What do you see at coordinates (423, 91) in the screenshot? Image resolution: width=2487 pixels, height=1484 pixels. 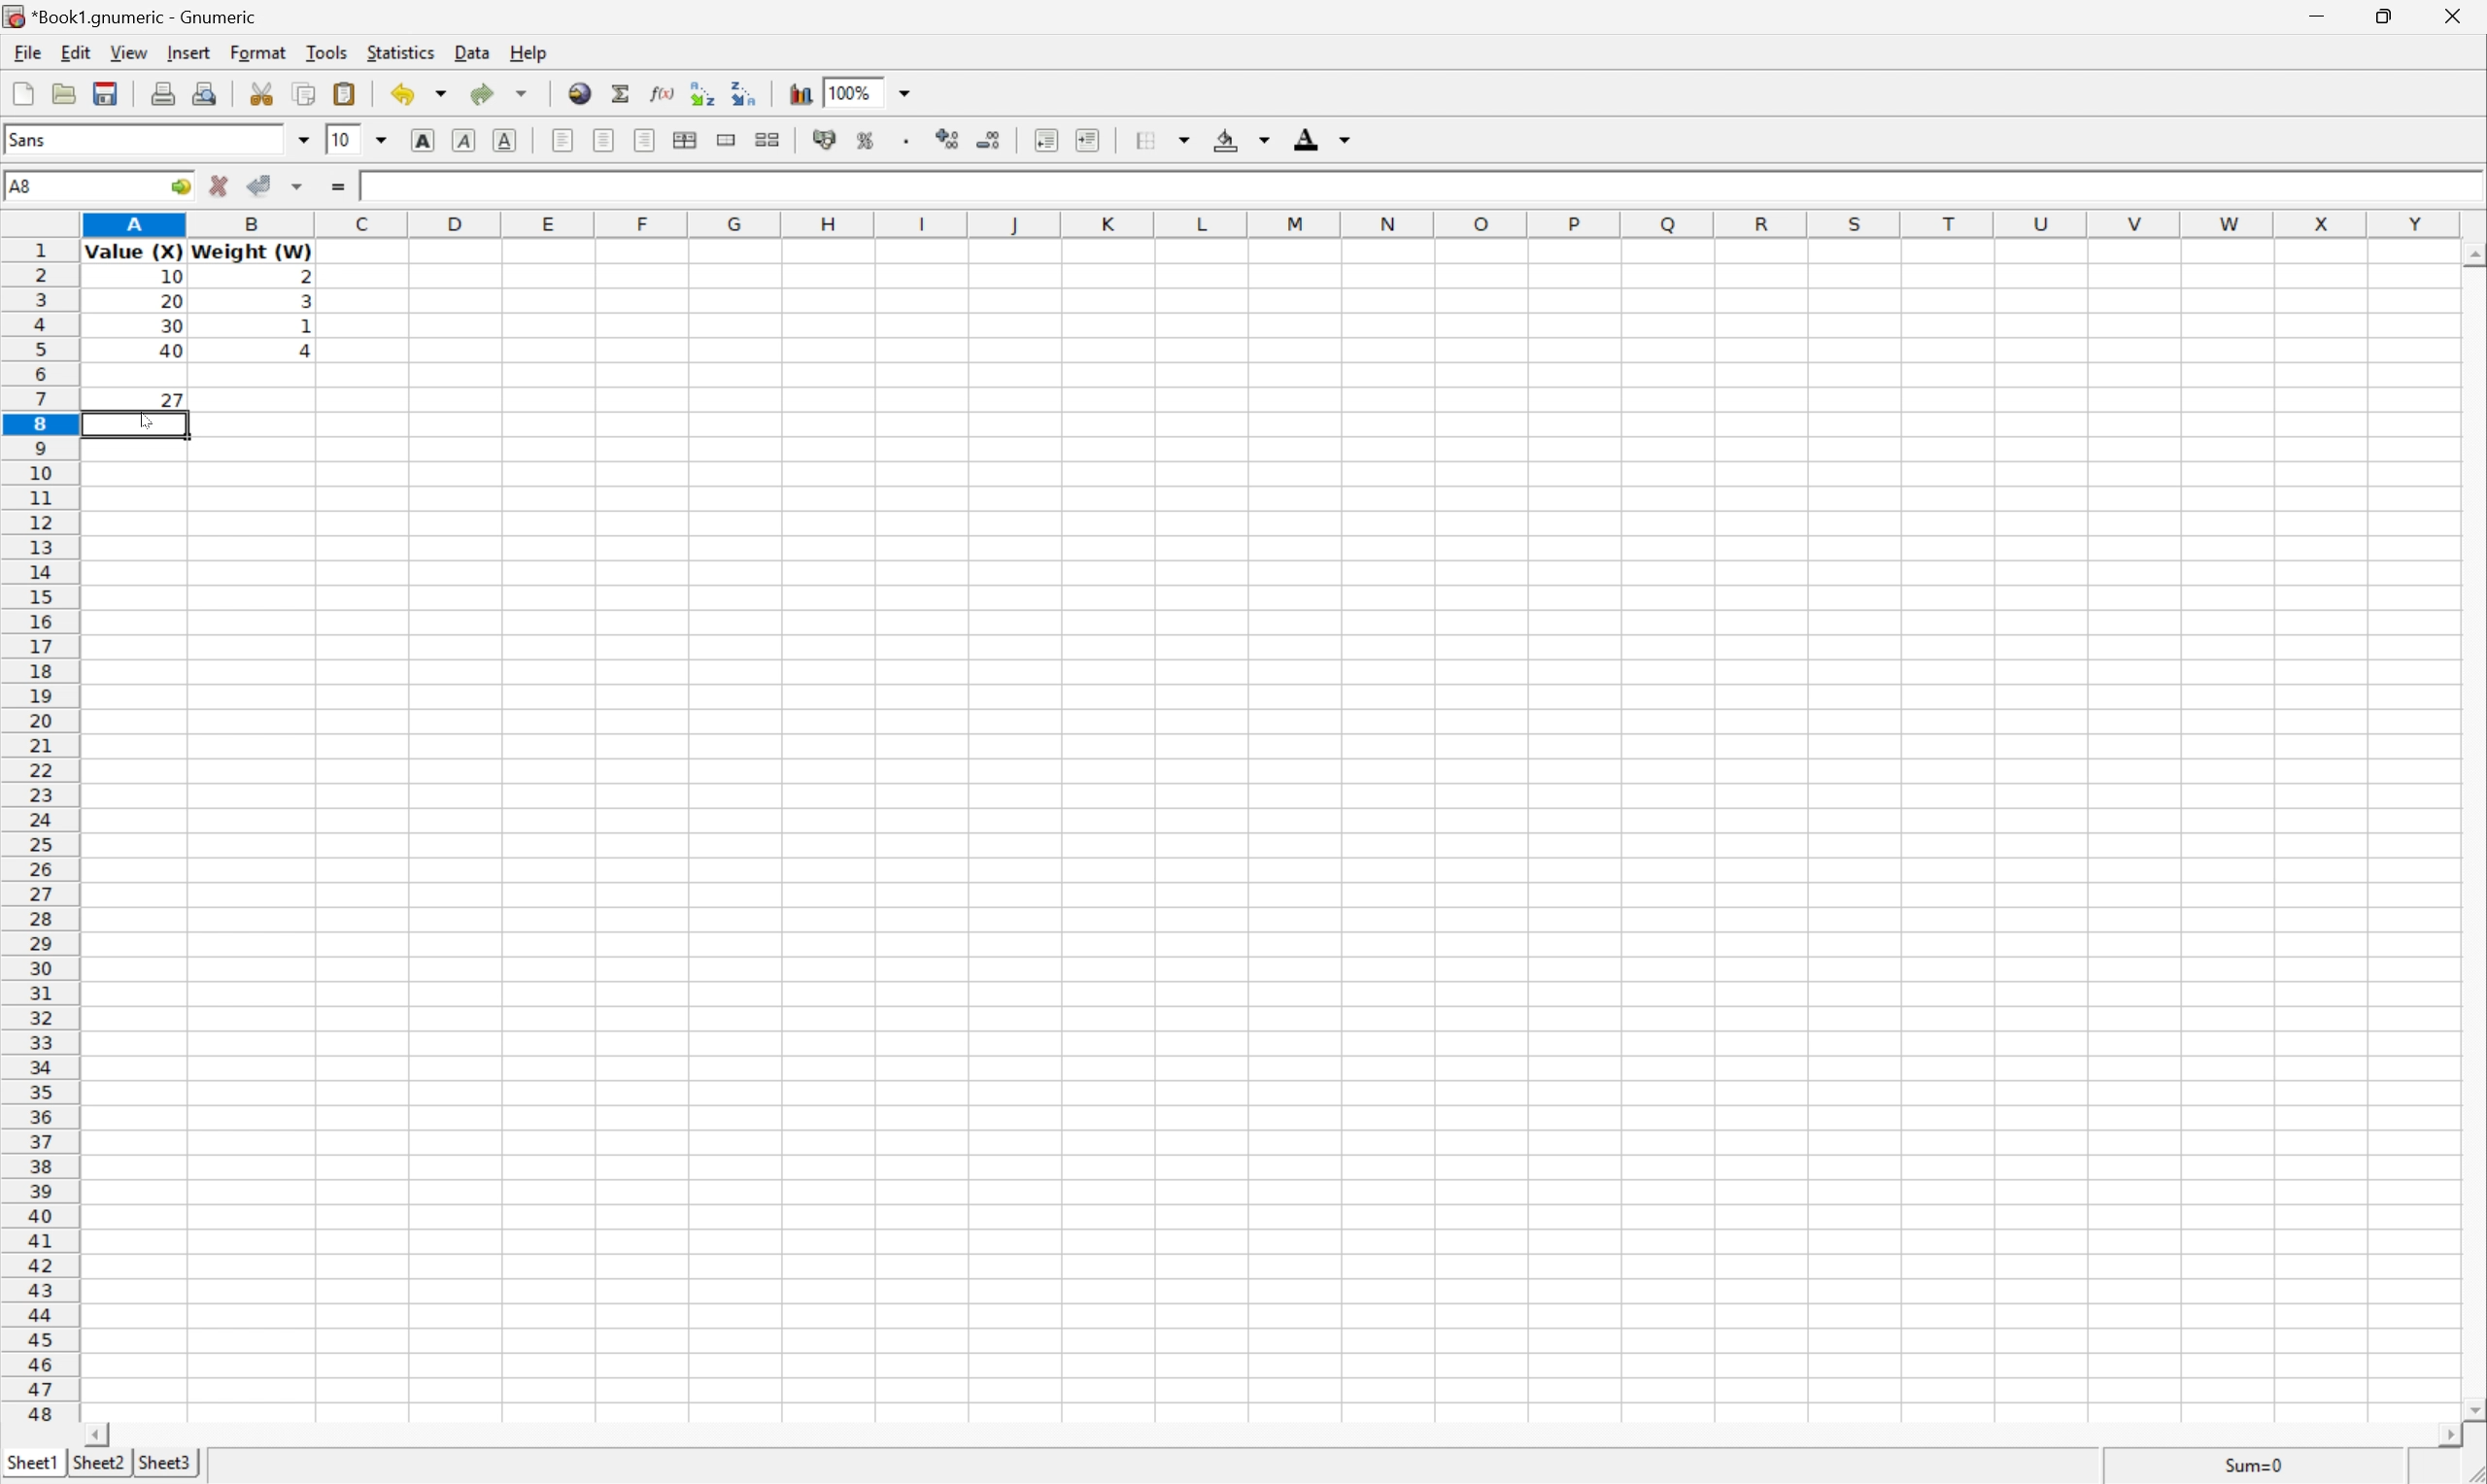 I see `Undo` at bounding box center [423, 91].